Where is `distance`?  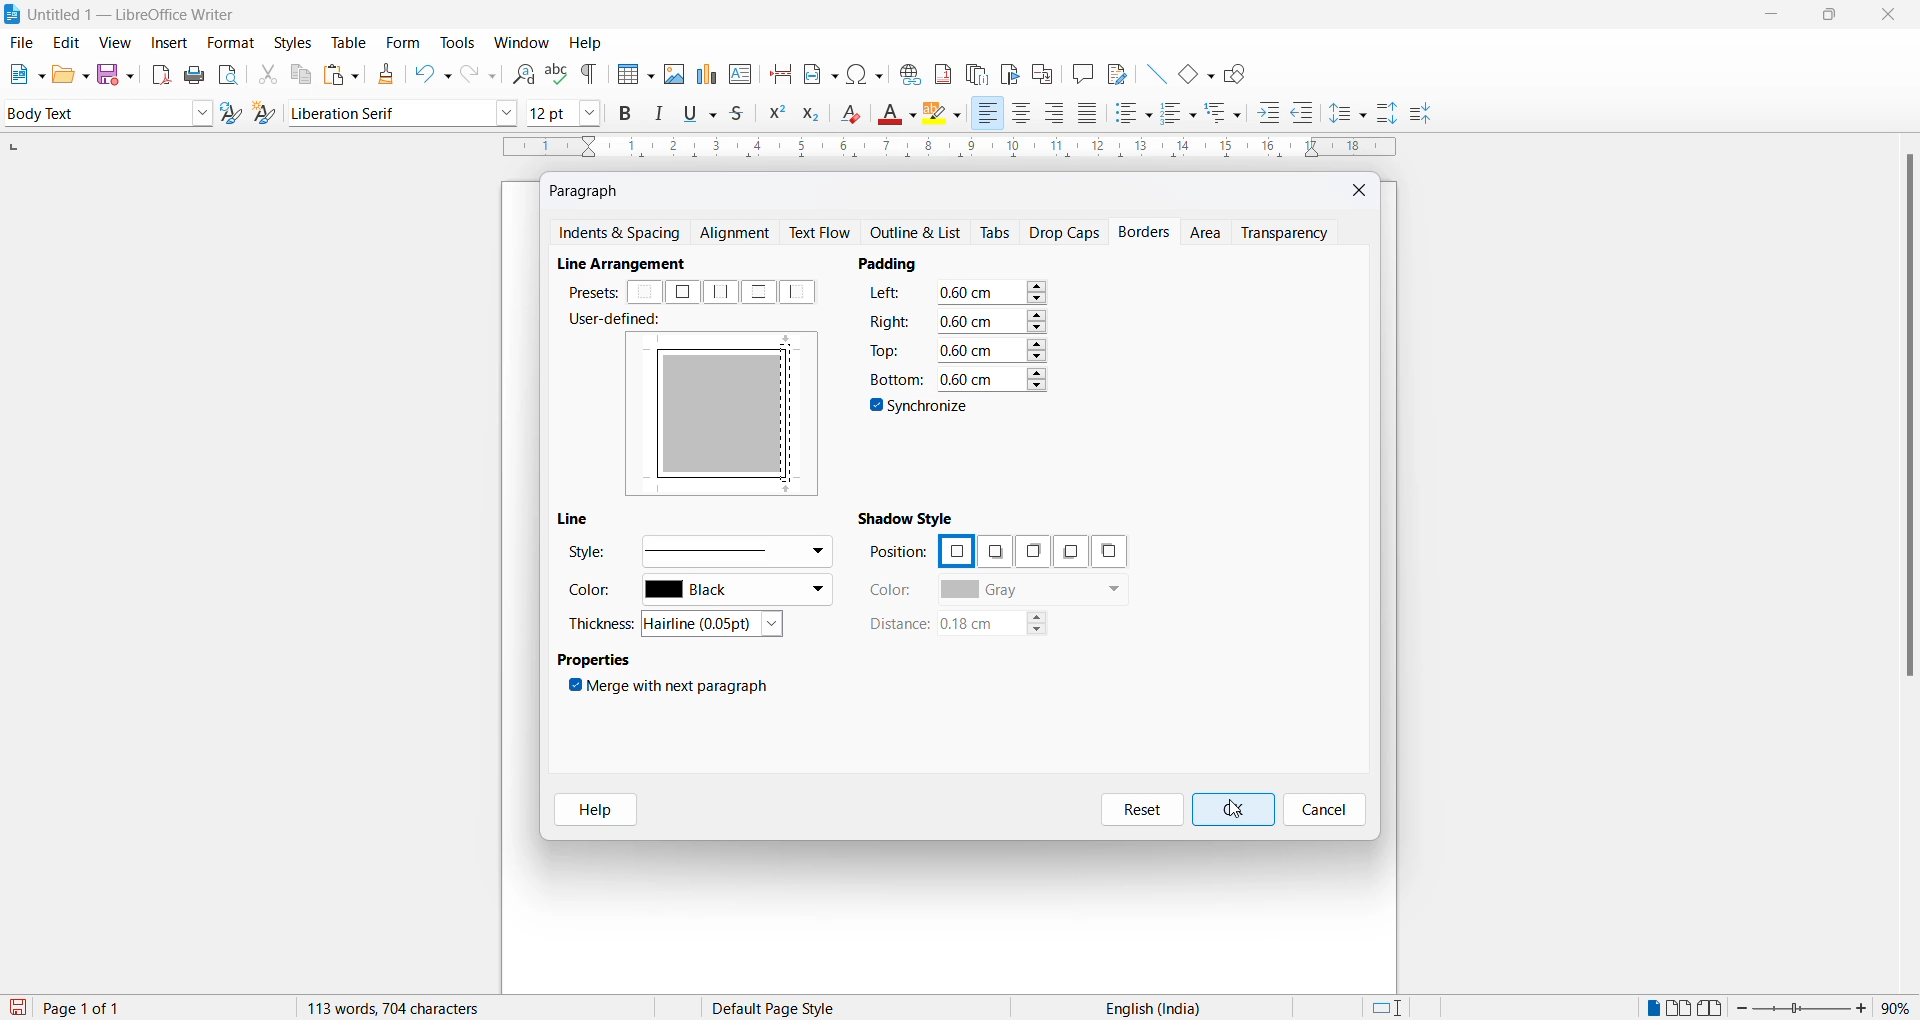
distance is located at coordinates (897, 625).